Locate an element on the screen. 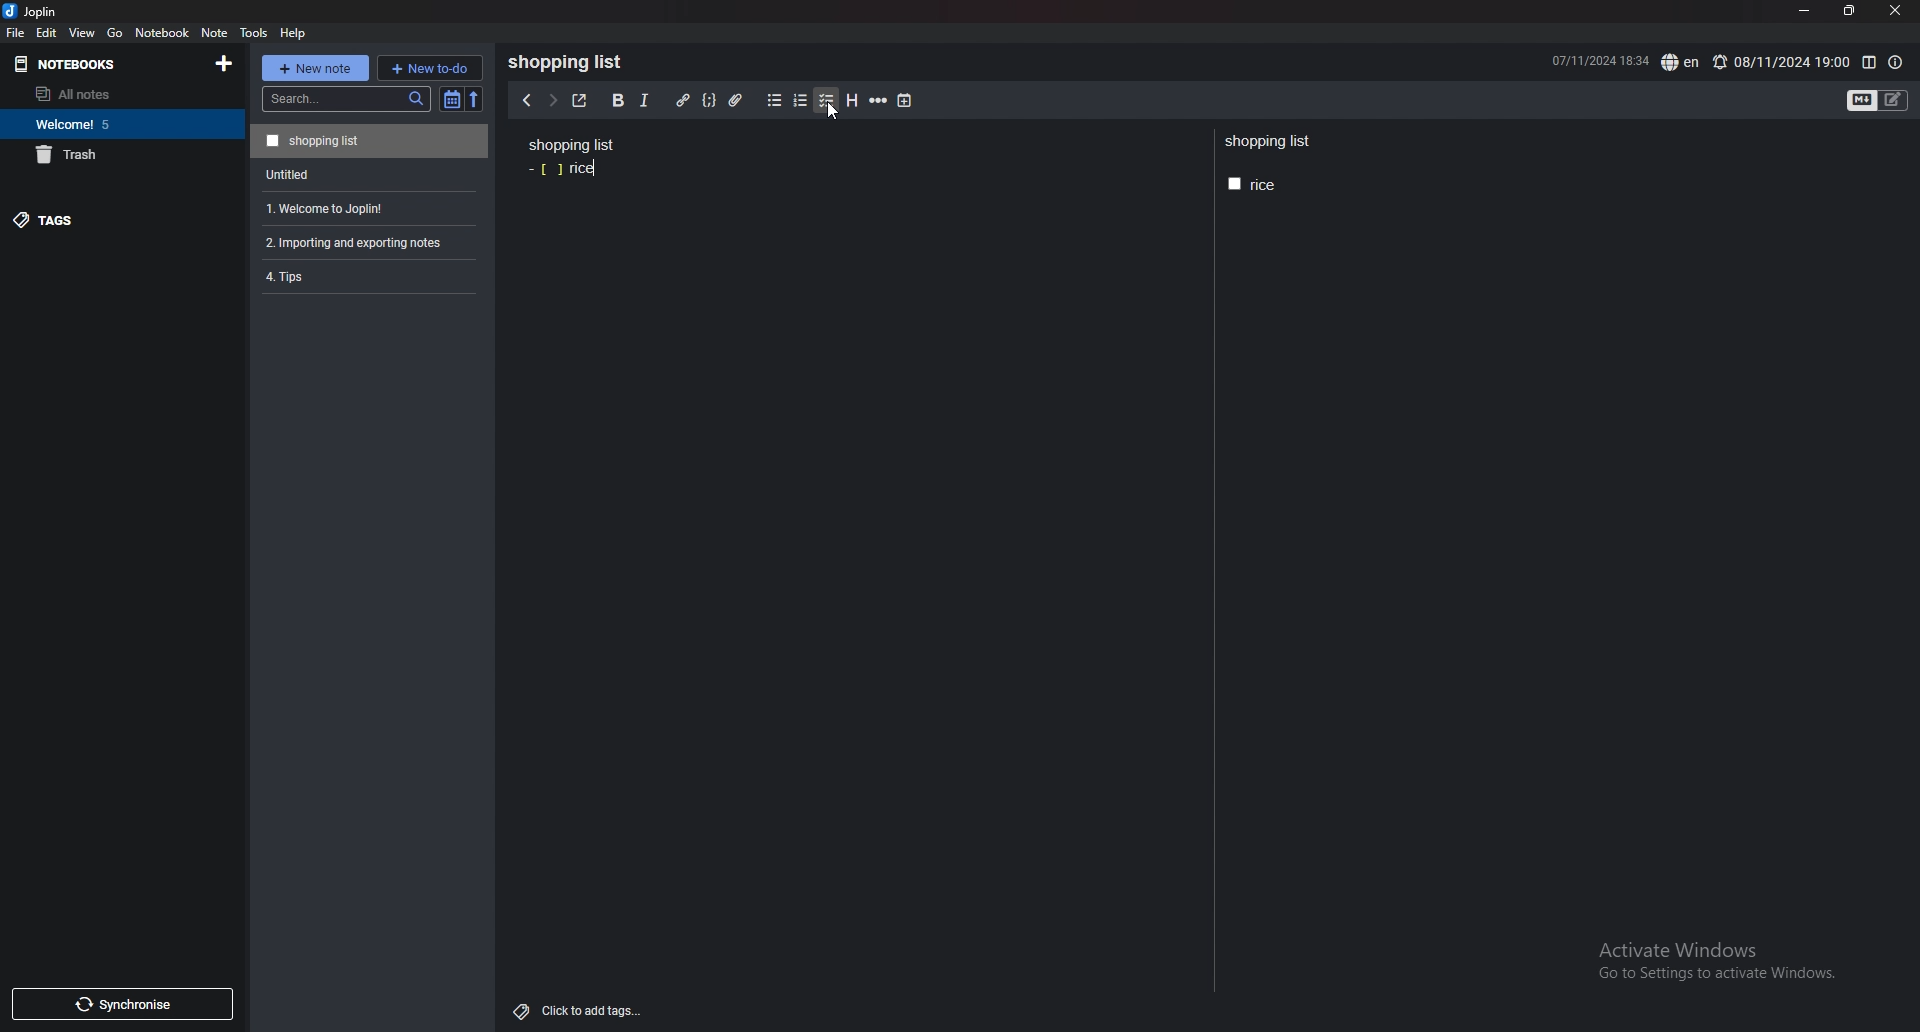 This screenshot has width=1920, height=1032. search bar is located at coordinates (346, 99).